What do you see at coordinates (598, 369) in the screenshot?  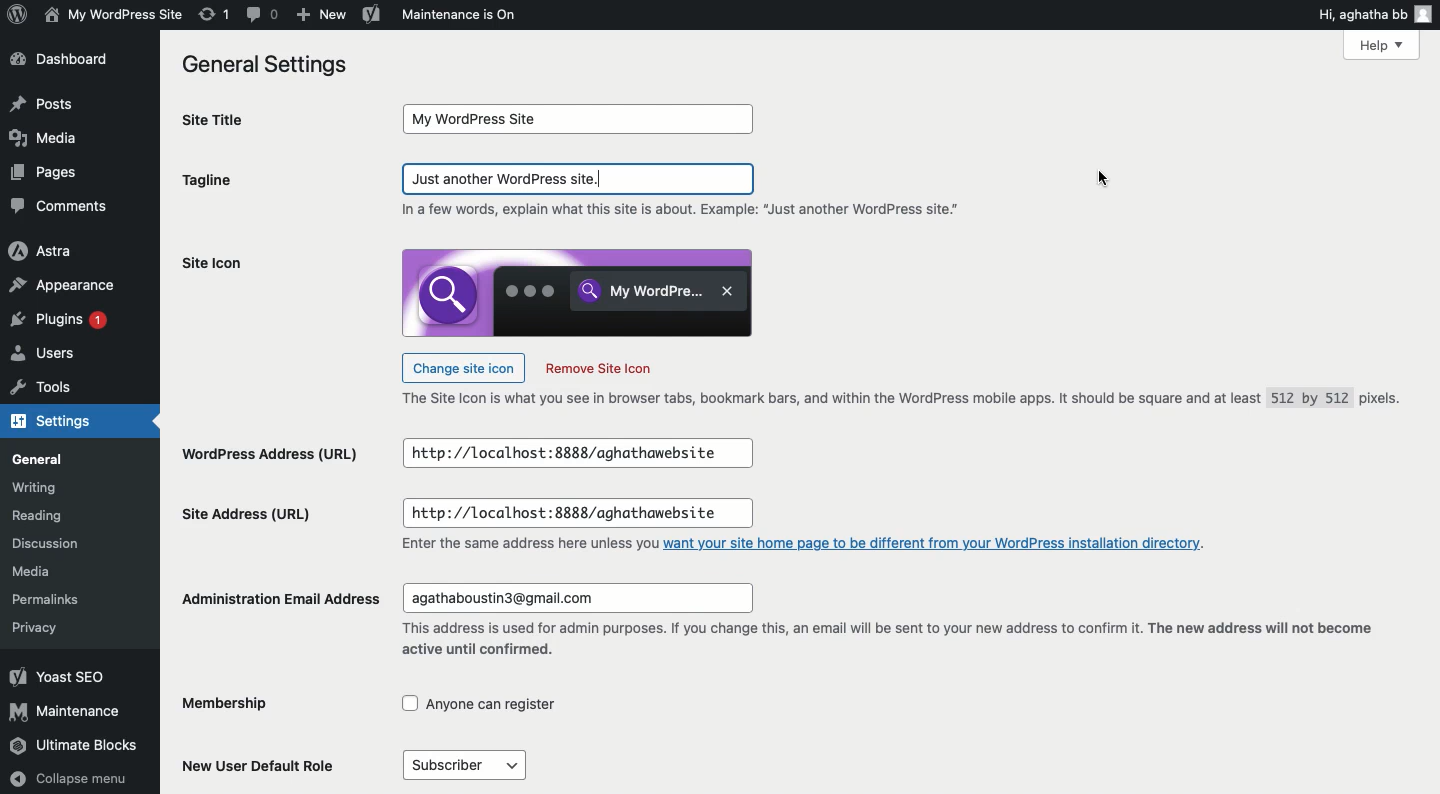 I see `Remove` at bounding box center [598, 369].